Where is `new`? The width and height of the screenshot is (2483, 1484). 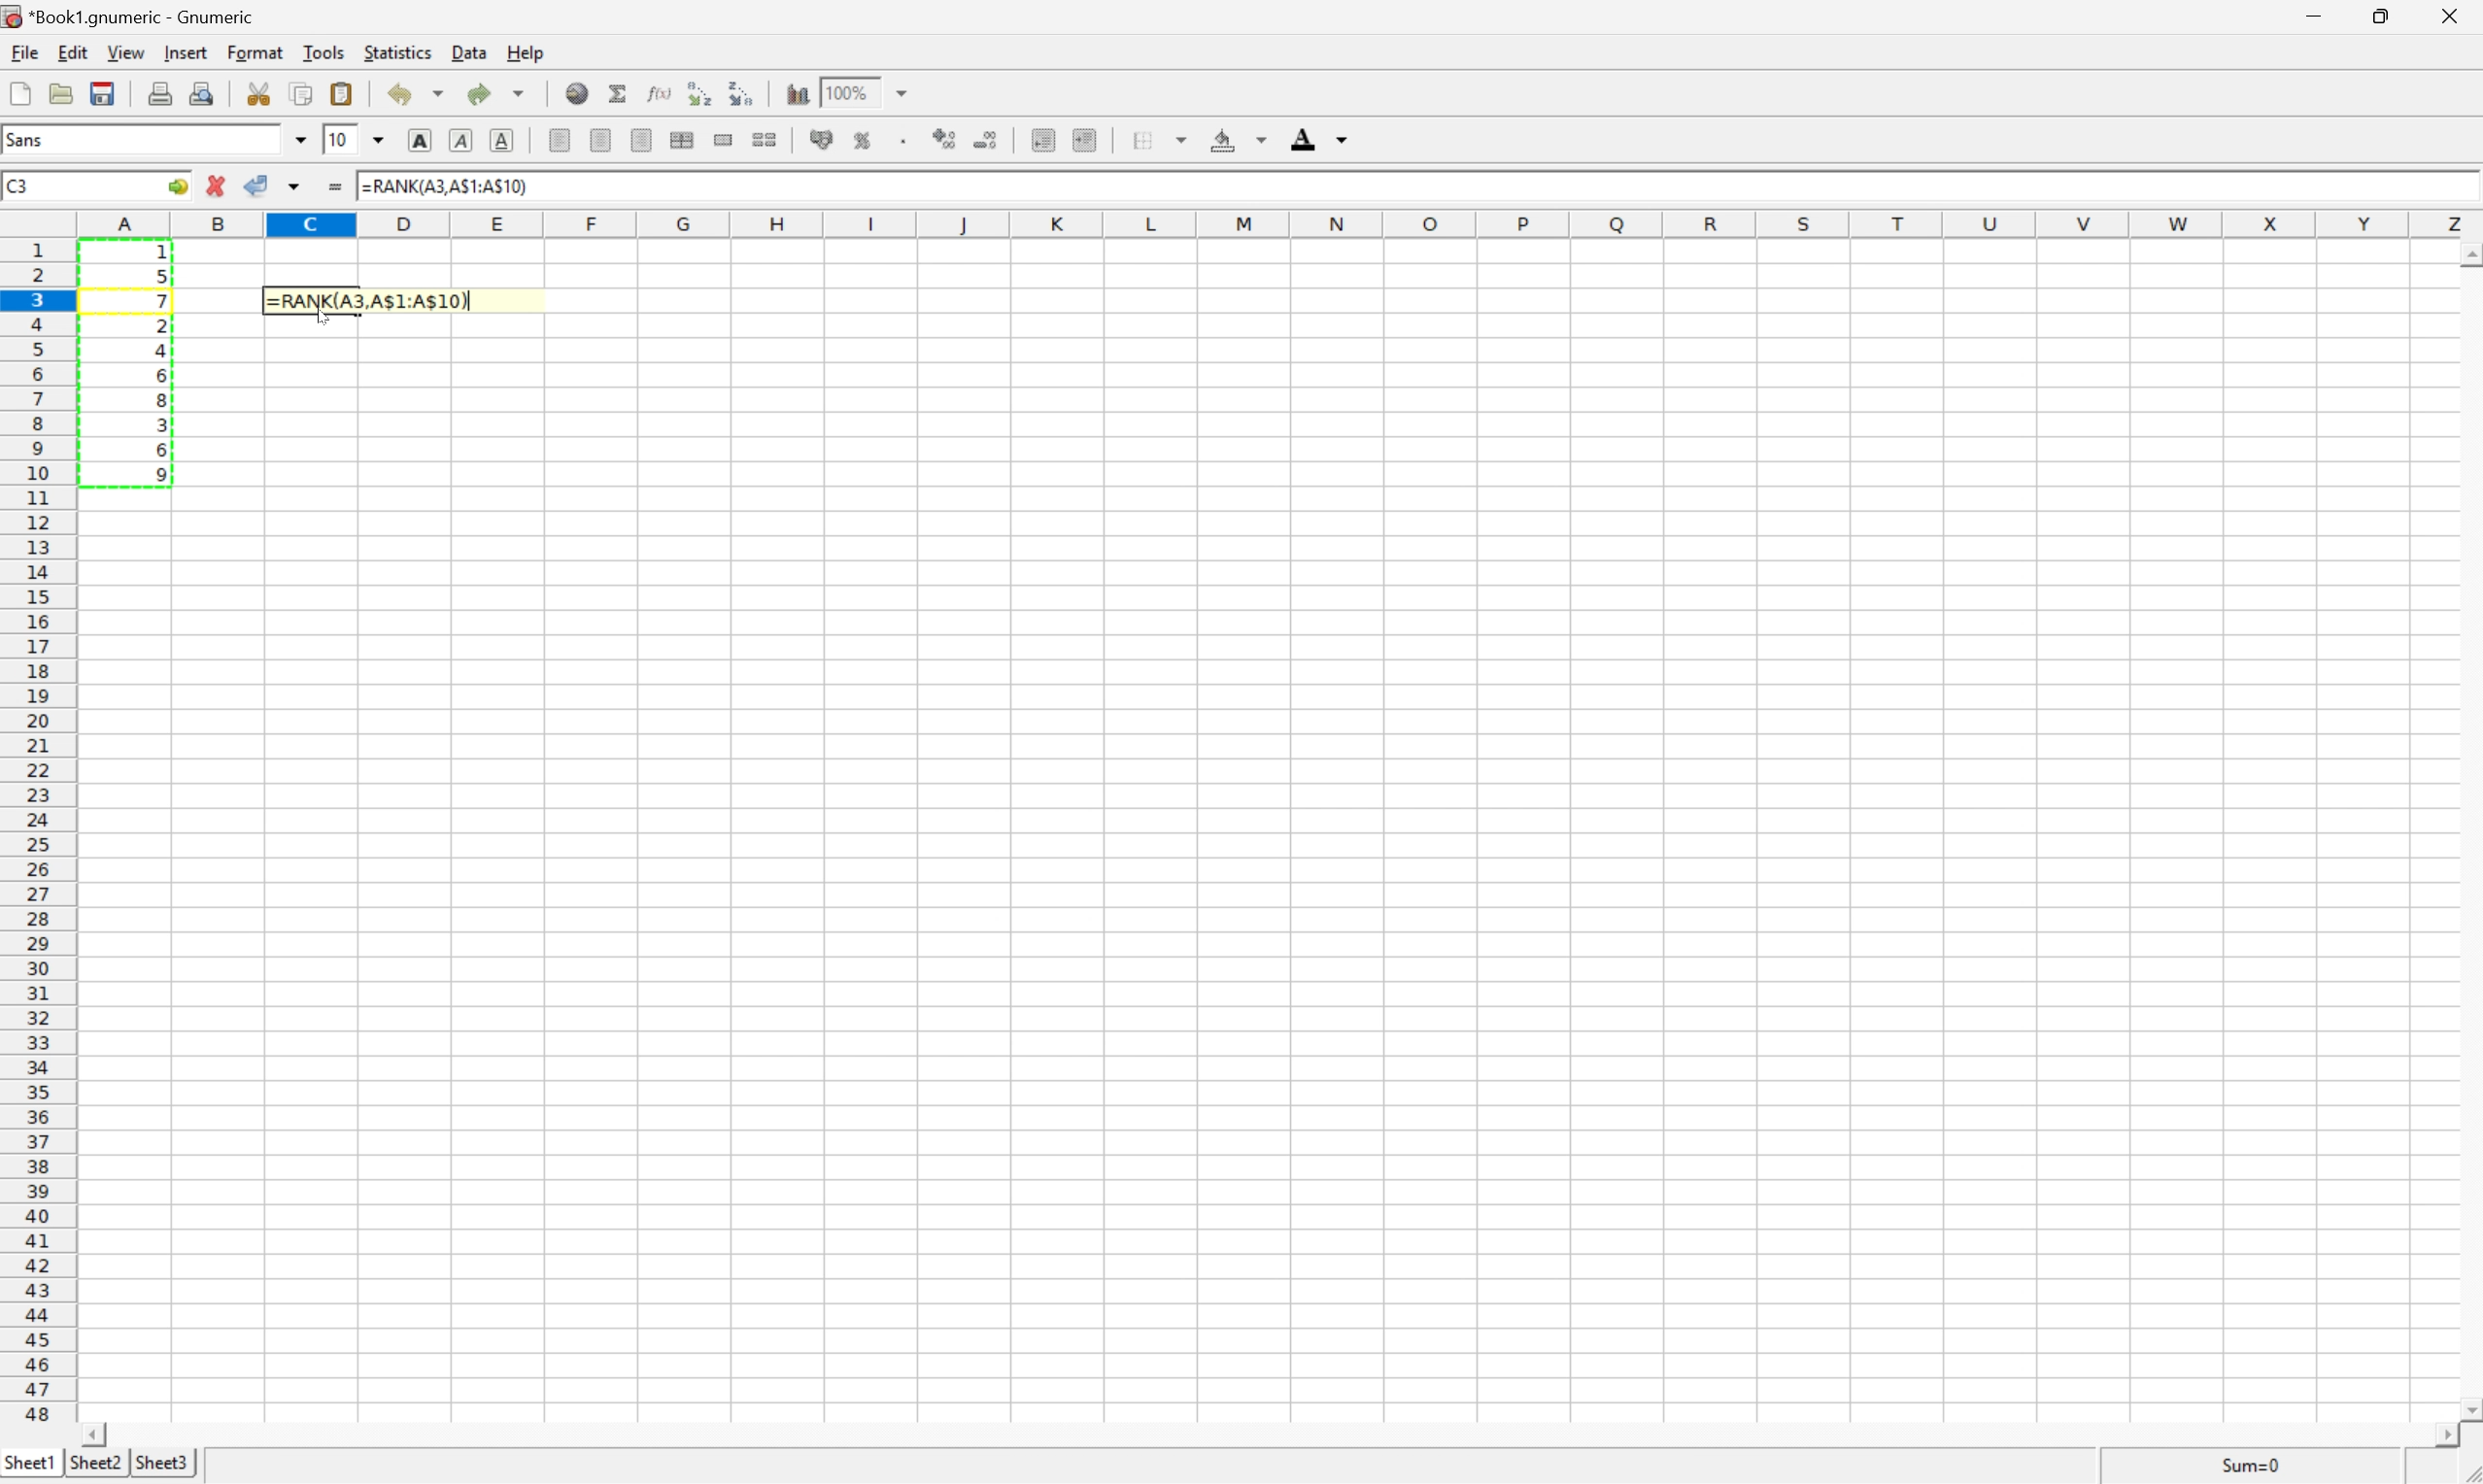
new is located at coordinates (22, 91).